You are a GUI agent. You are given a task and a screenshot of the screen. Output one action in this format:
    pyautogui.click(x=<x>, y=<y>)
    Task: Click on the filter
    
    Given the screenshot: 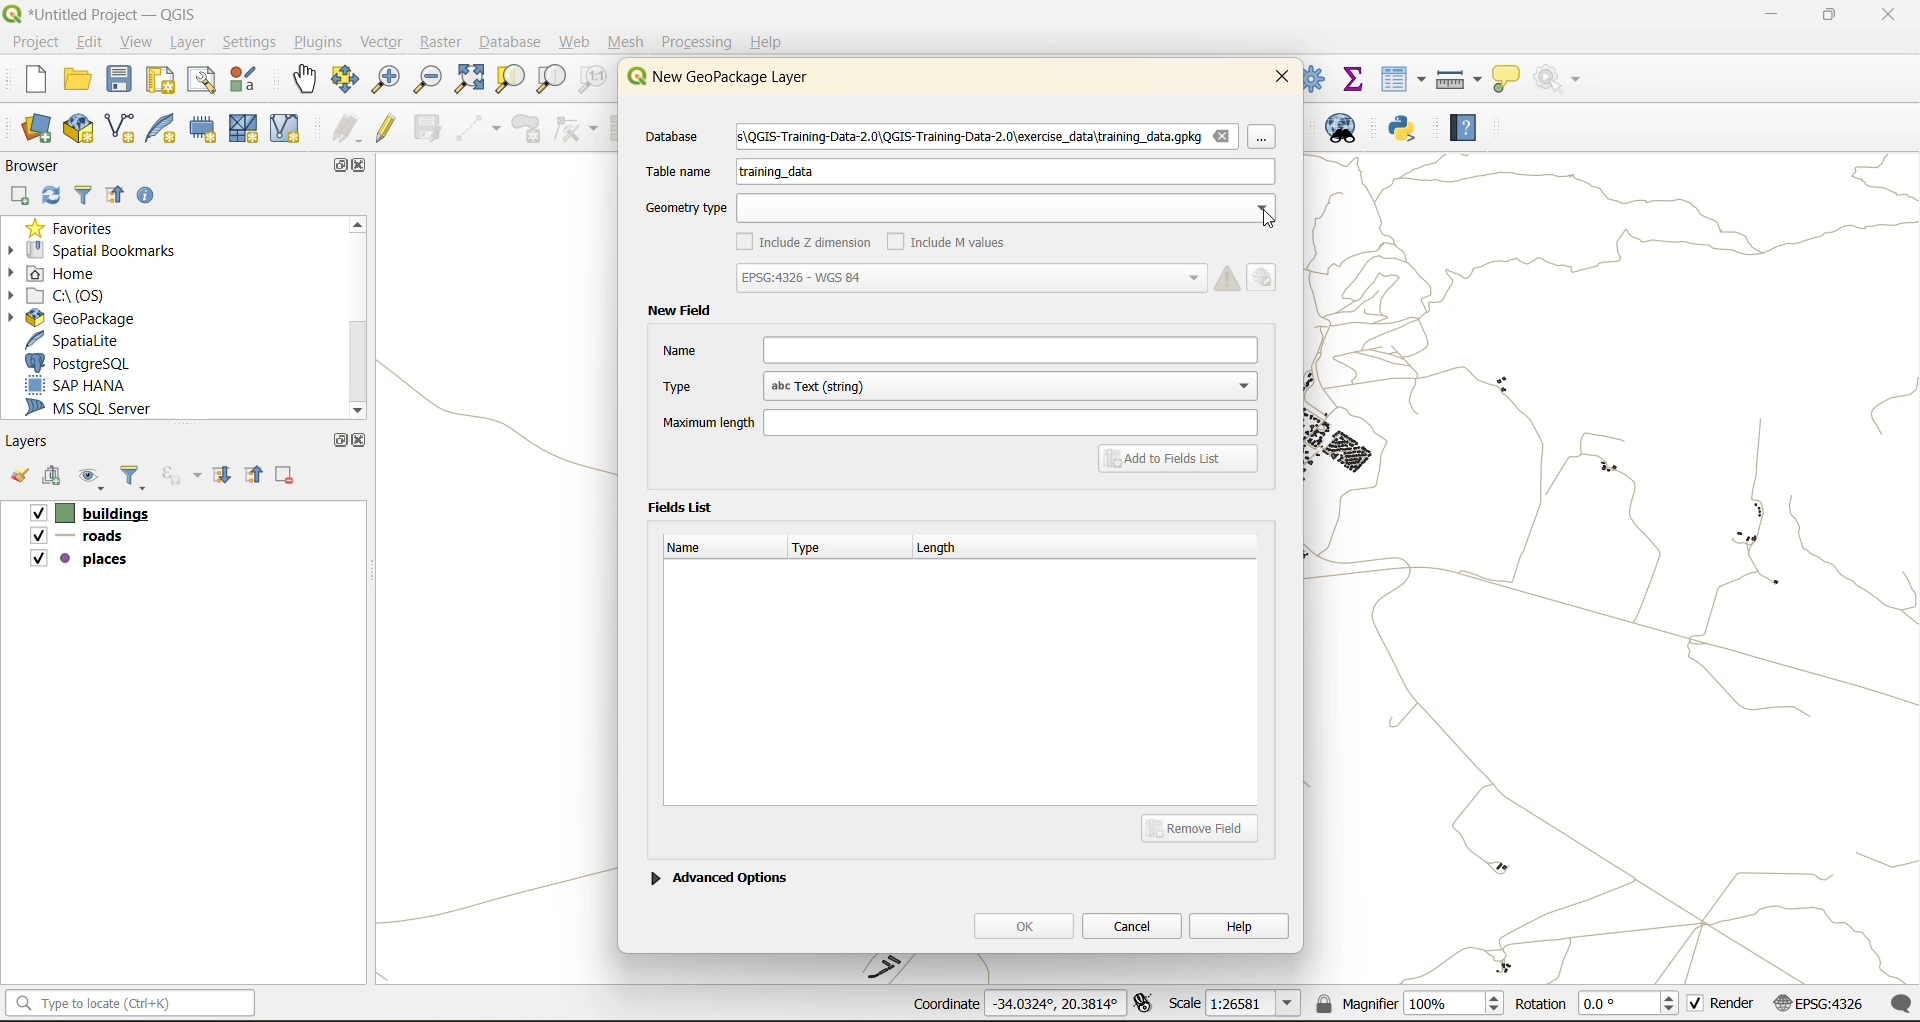 What is the action you would take?
    pyautogui.click(x=84, y=197)
    